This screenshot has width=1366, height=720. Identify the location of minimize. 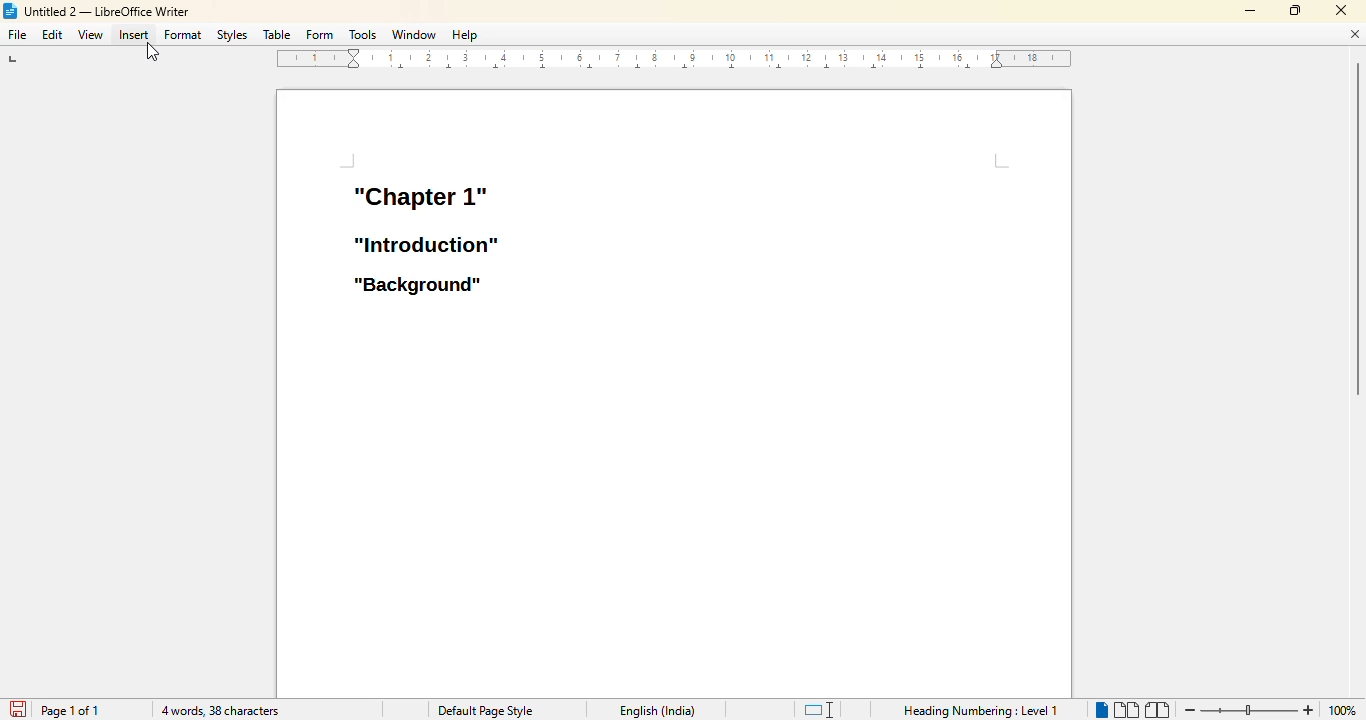
(1251, 11).